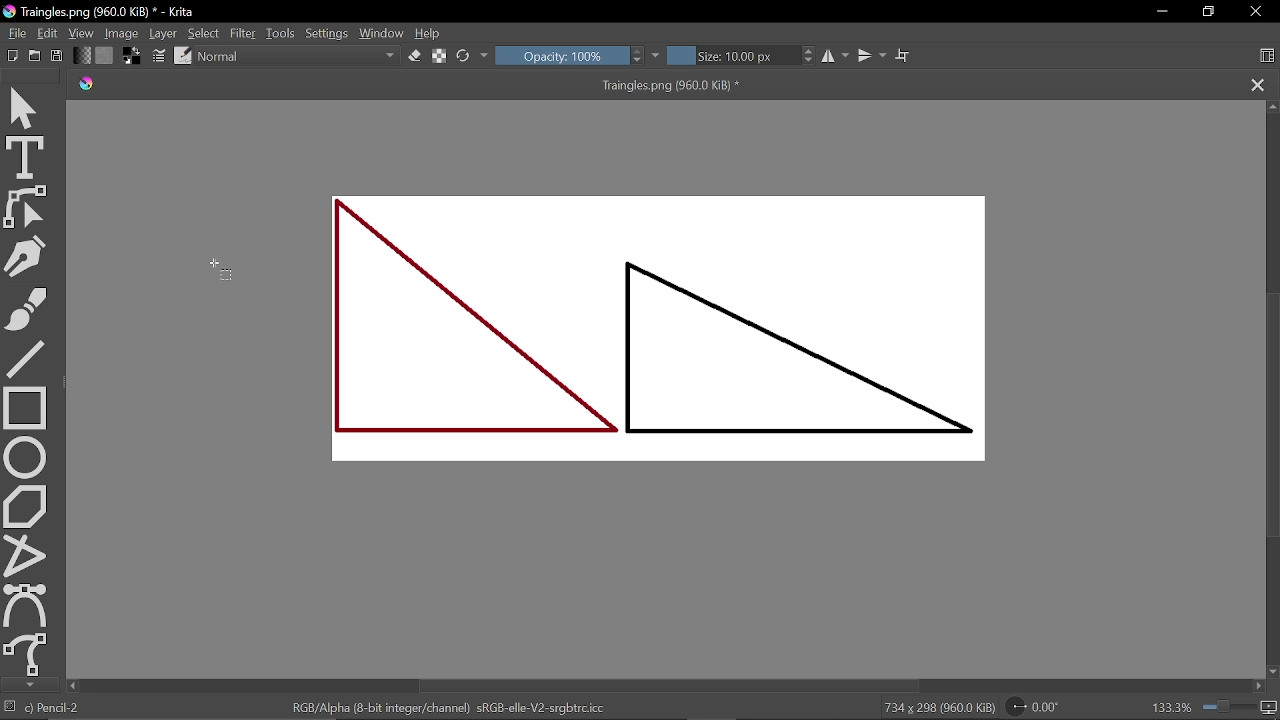  What do you see at coordinates (24, 207) in the screenshot?
I see `Edit shapes tool` at bounding box center [24, 207].